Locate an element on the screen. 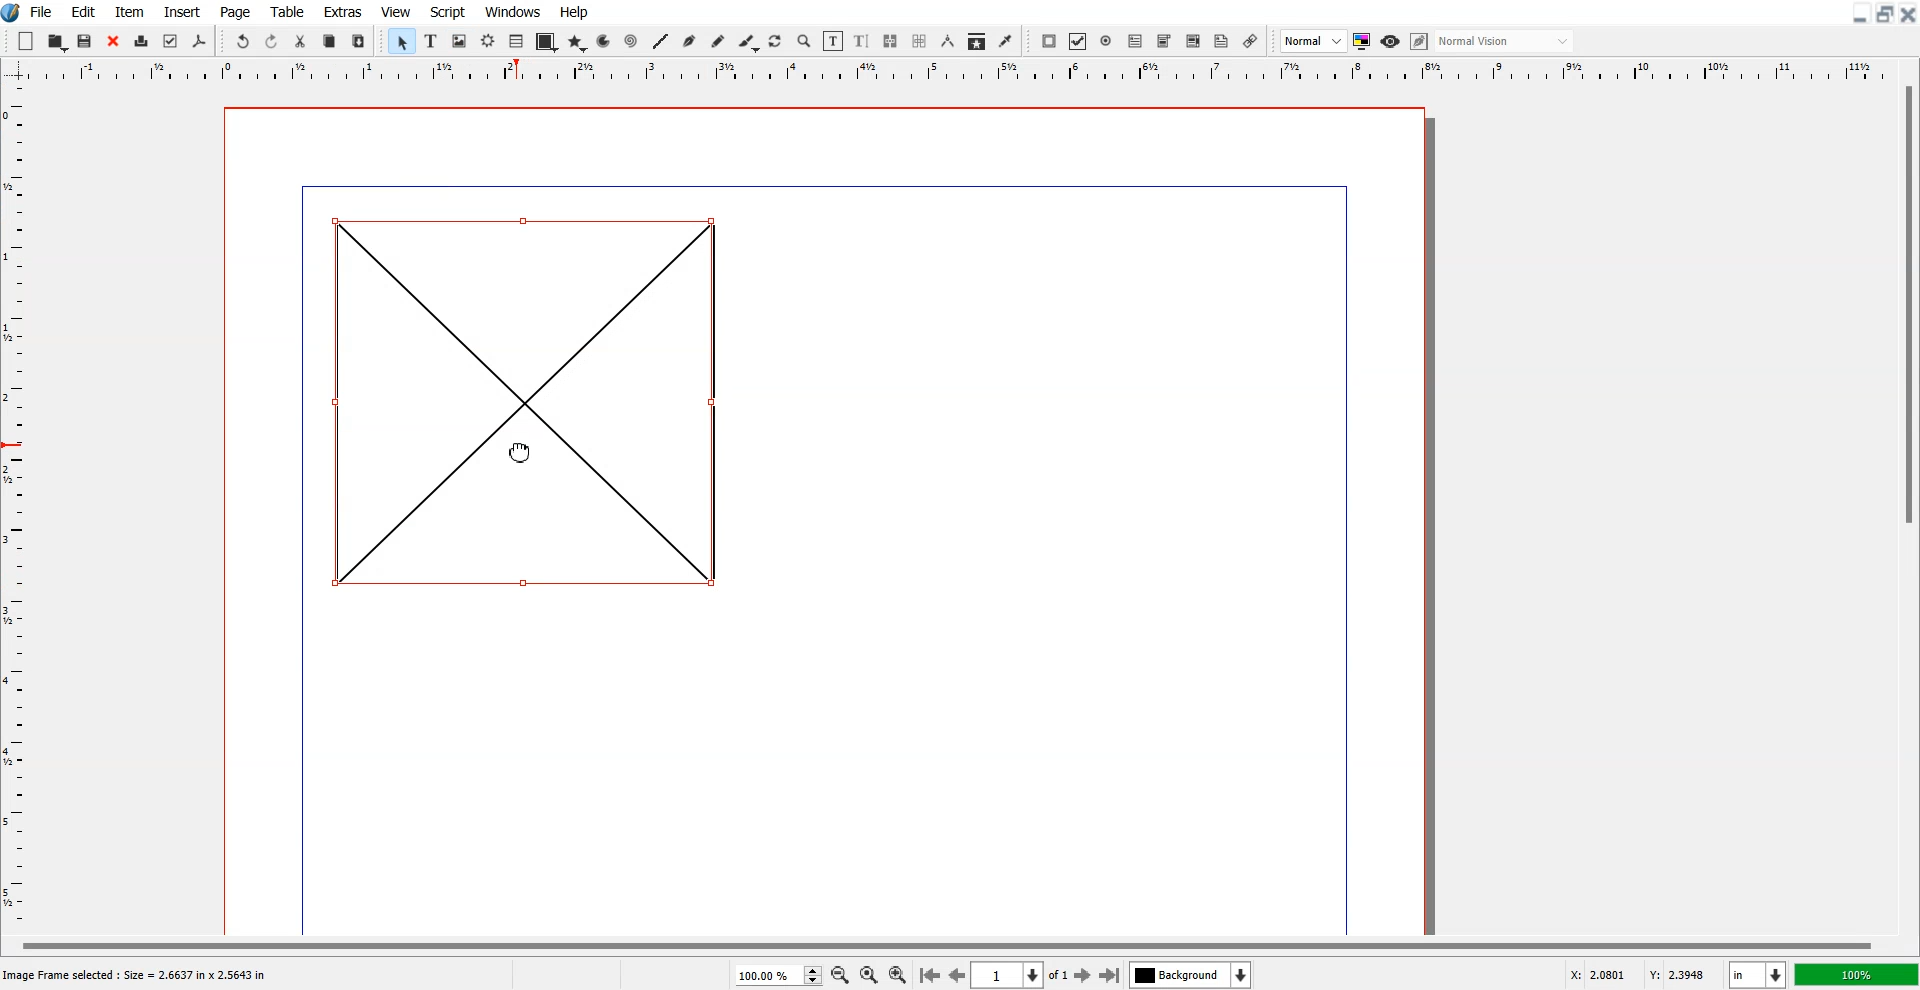  Rotate Item is located at coordinates (776, 42).